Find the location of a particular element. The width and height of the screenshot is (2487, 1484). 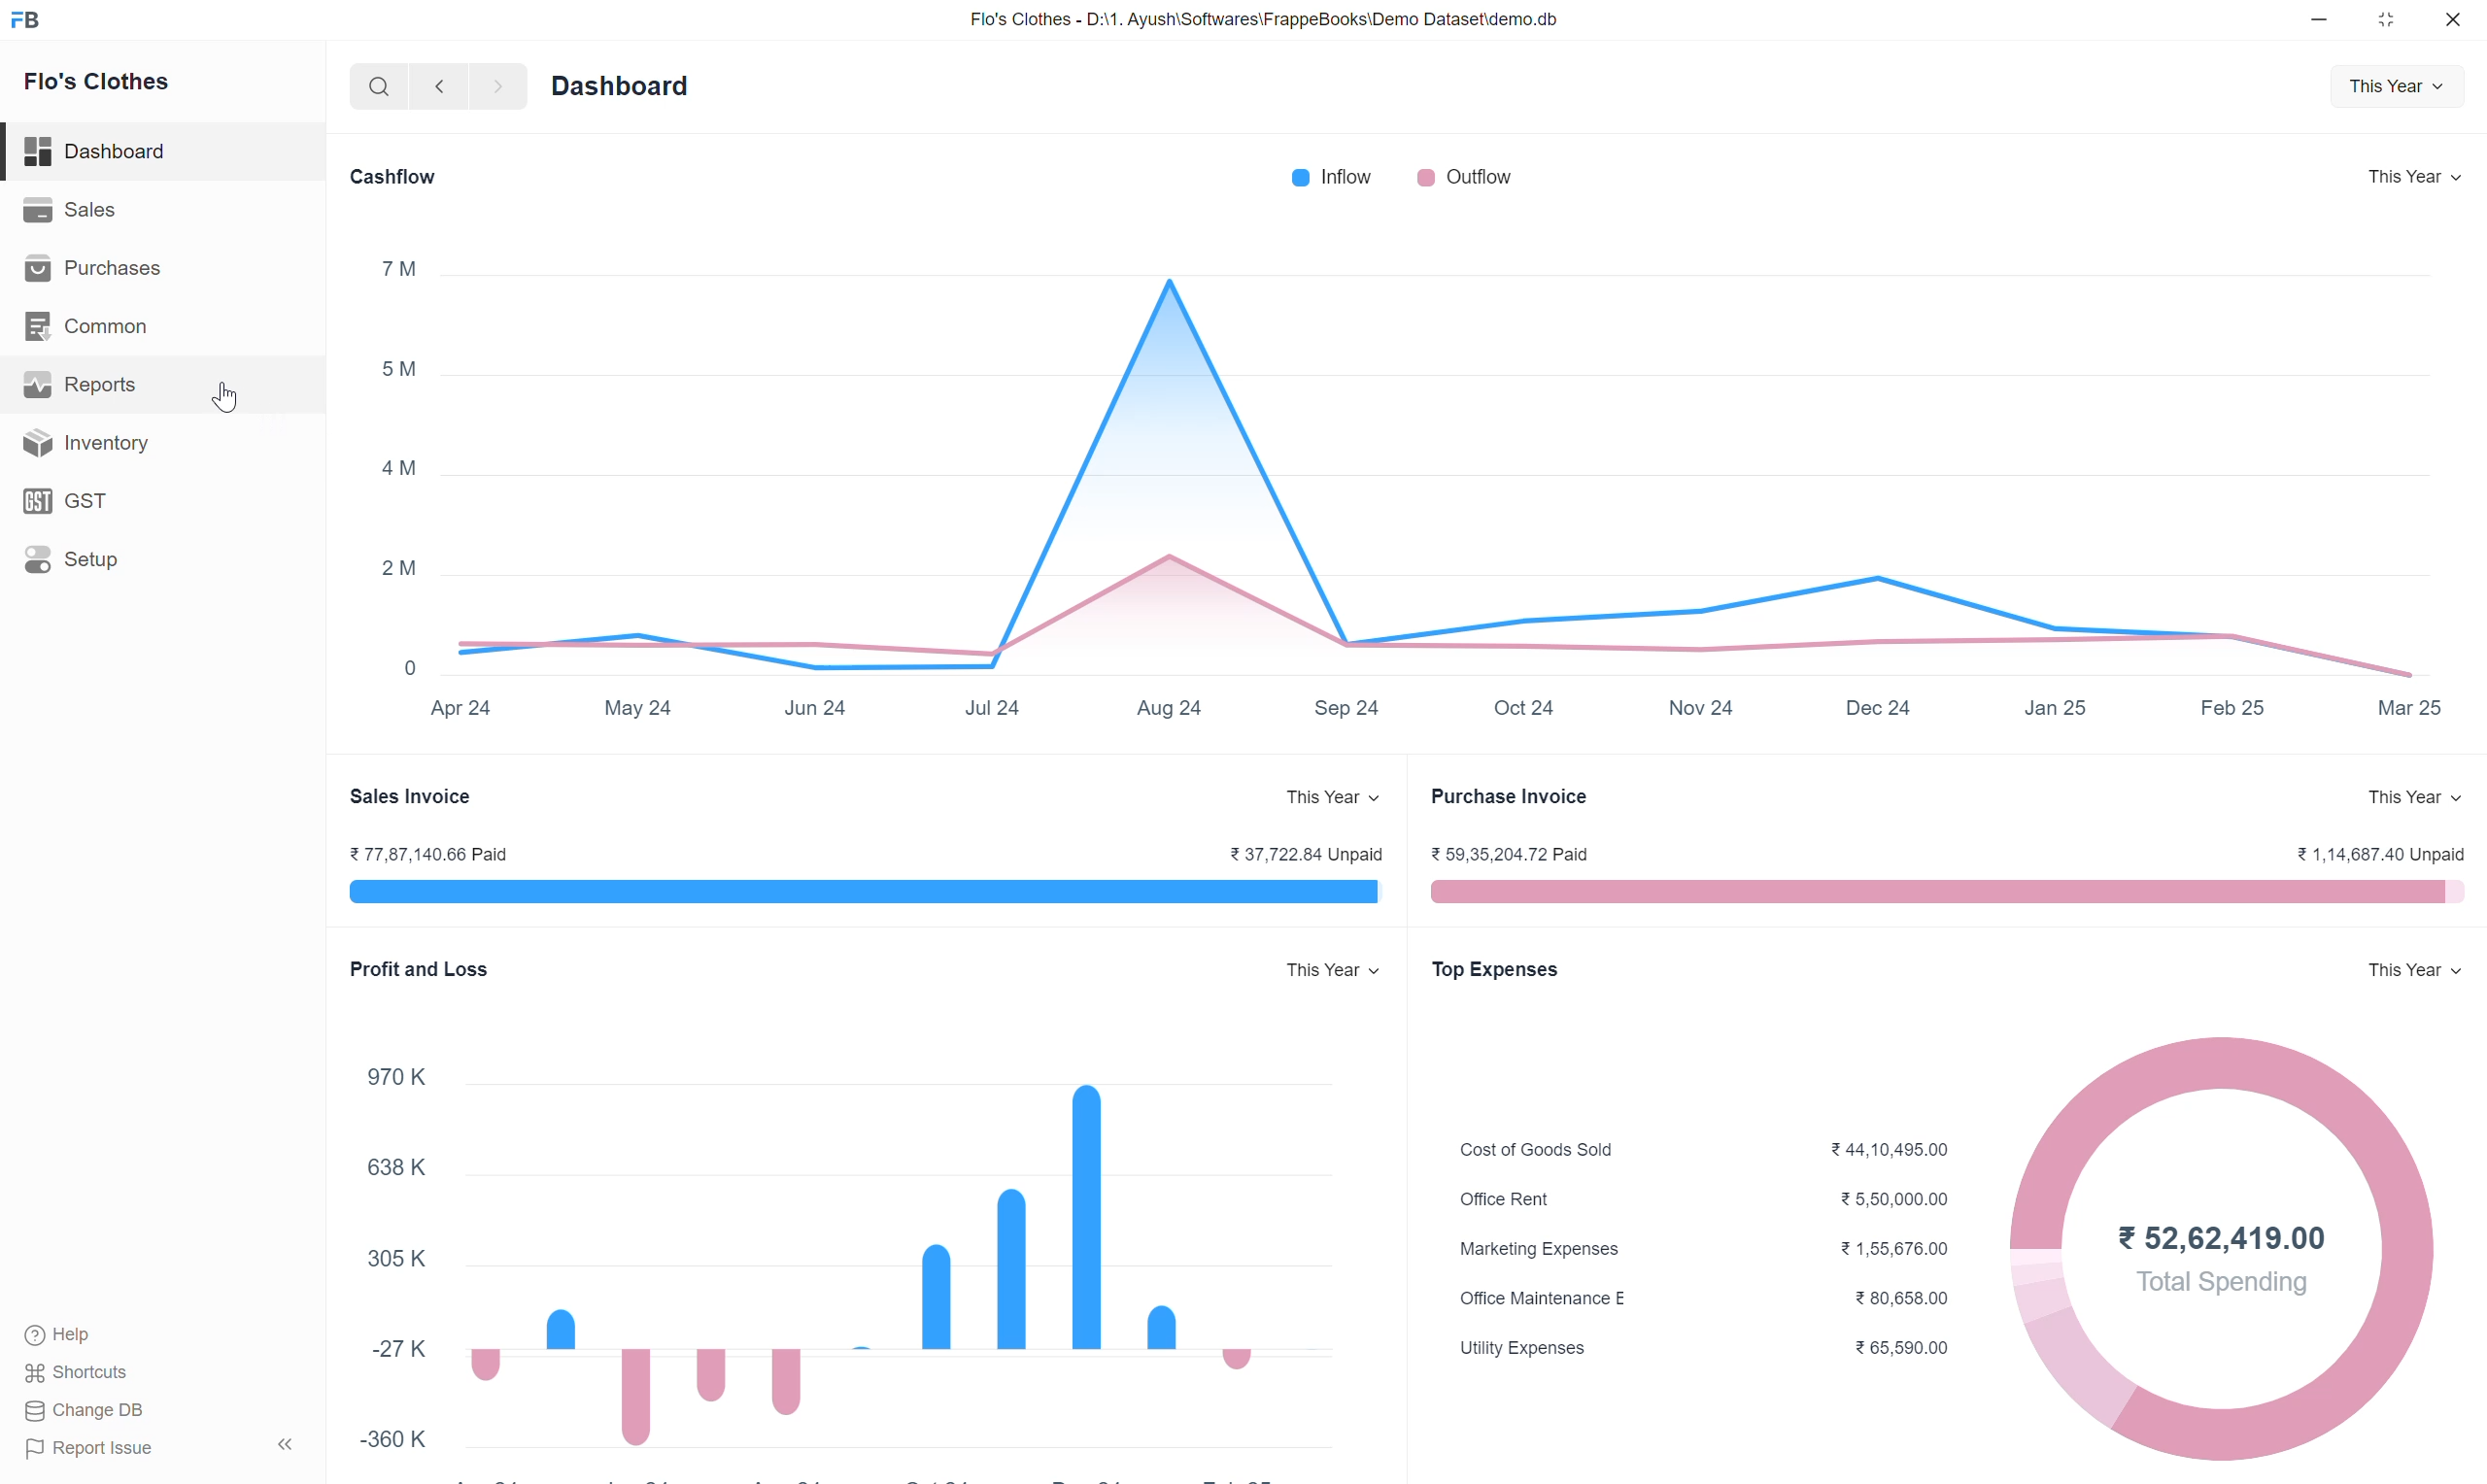

Mar 25 is located at coordinates (2404, 710).